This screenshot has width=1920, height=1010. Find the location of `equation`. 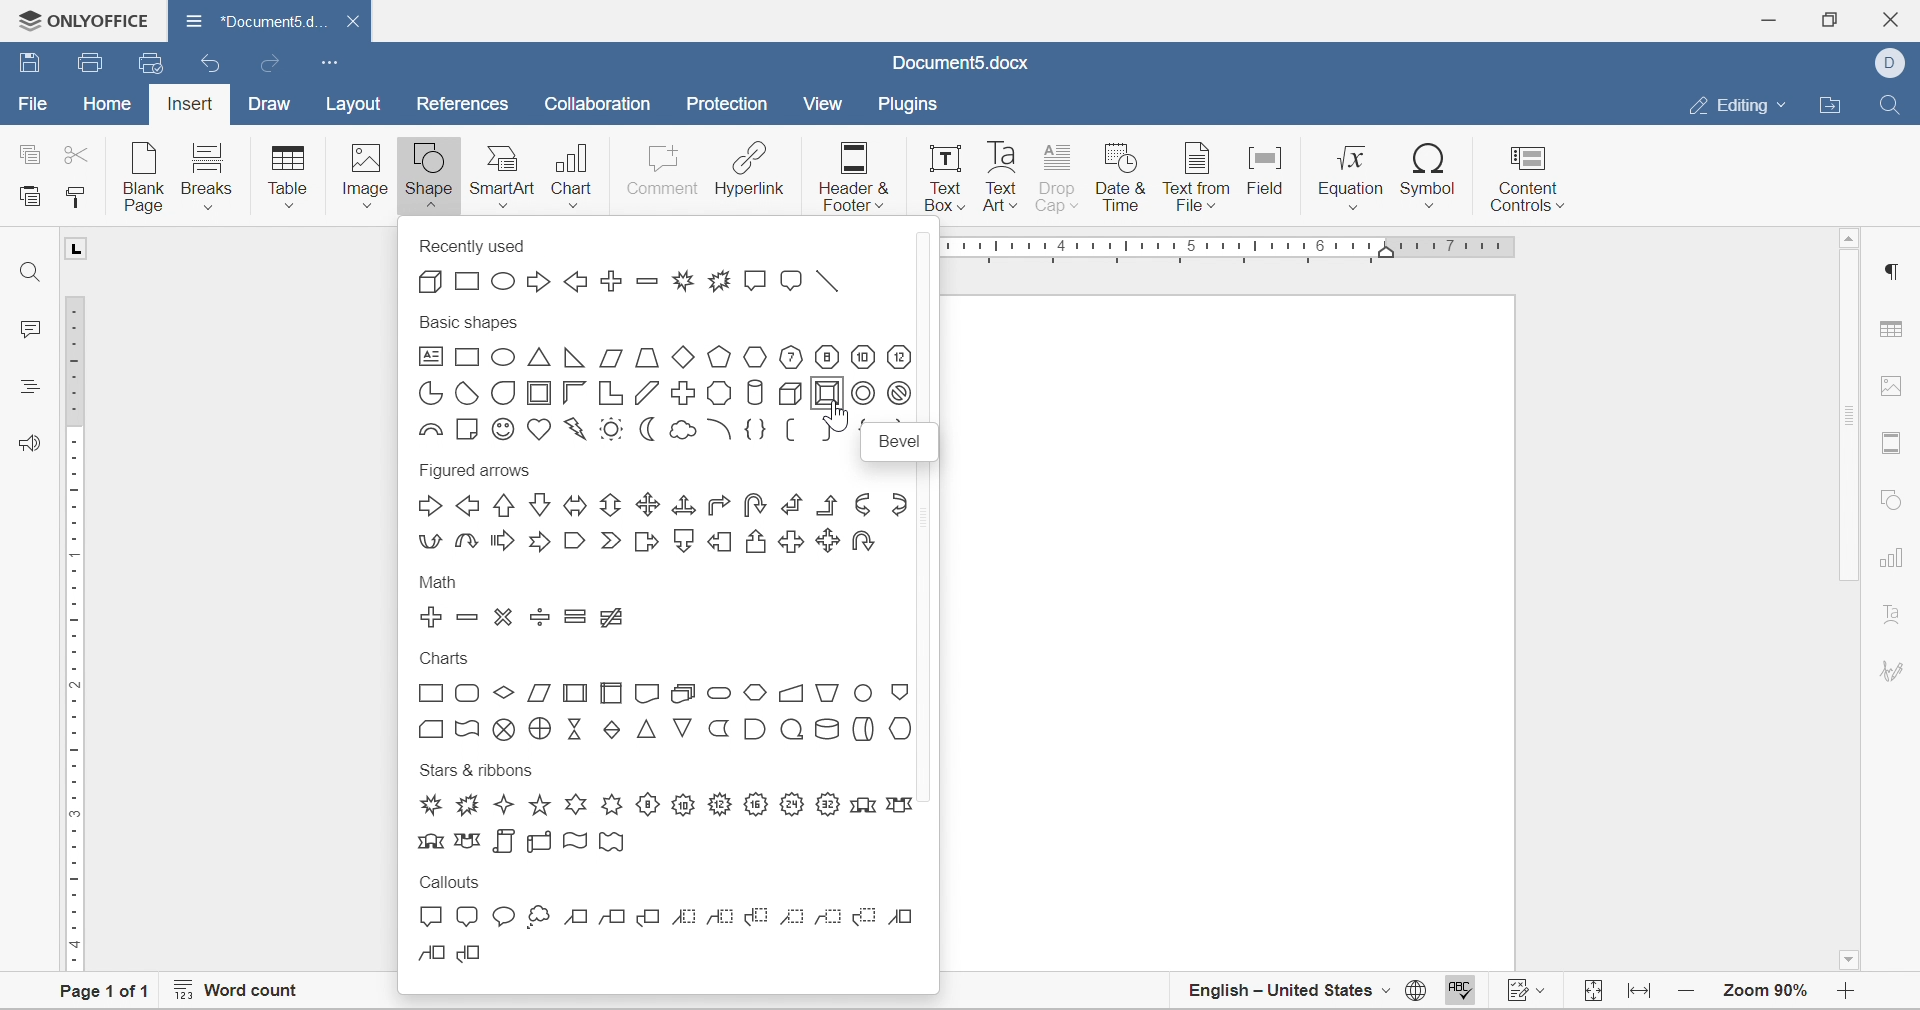

equation is located at coordinates (1350, 179).